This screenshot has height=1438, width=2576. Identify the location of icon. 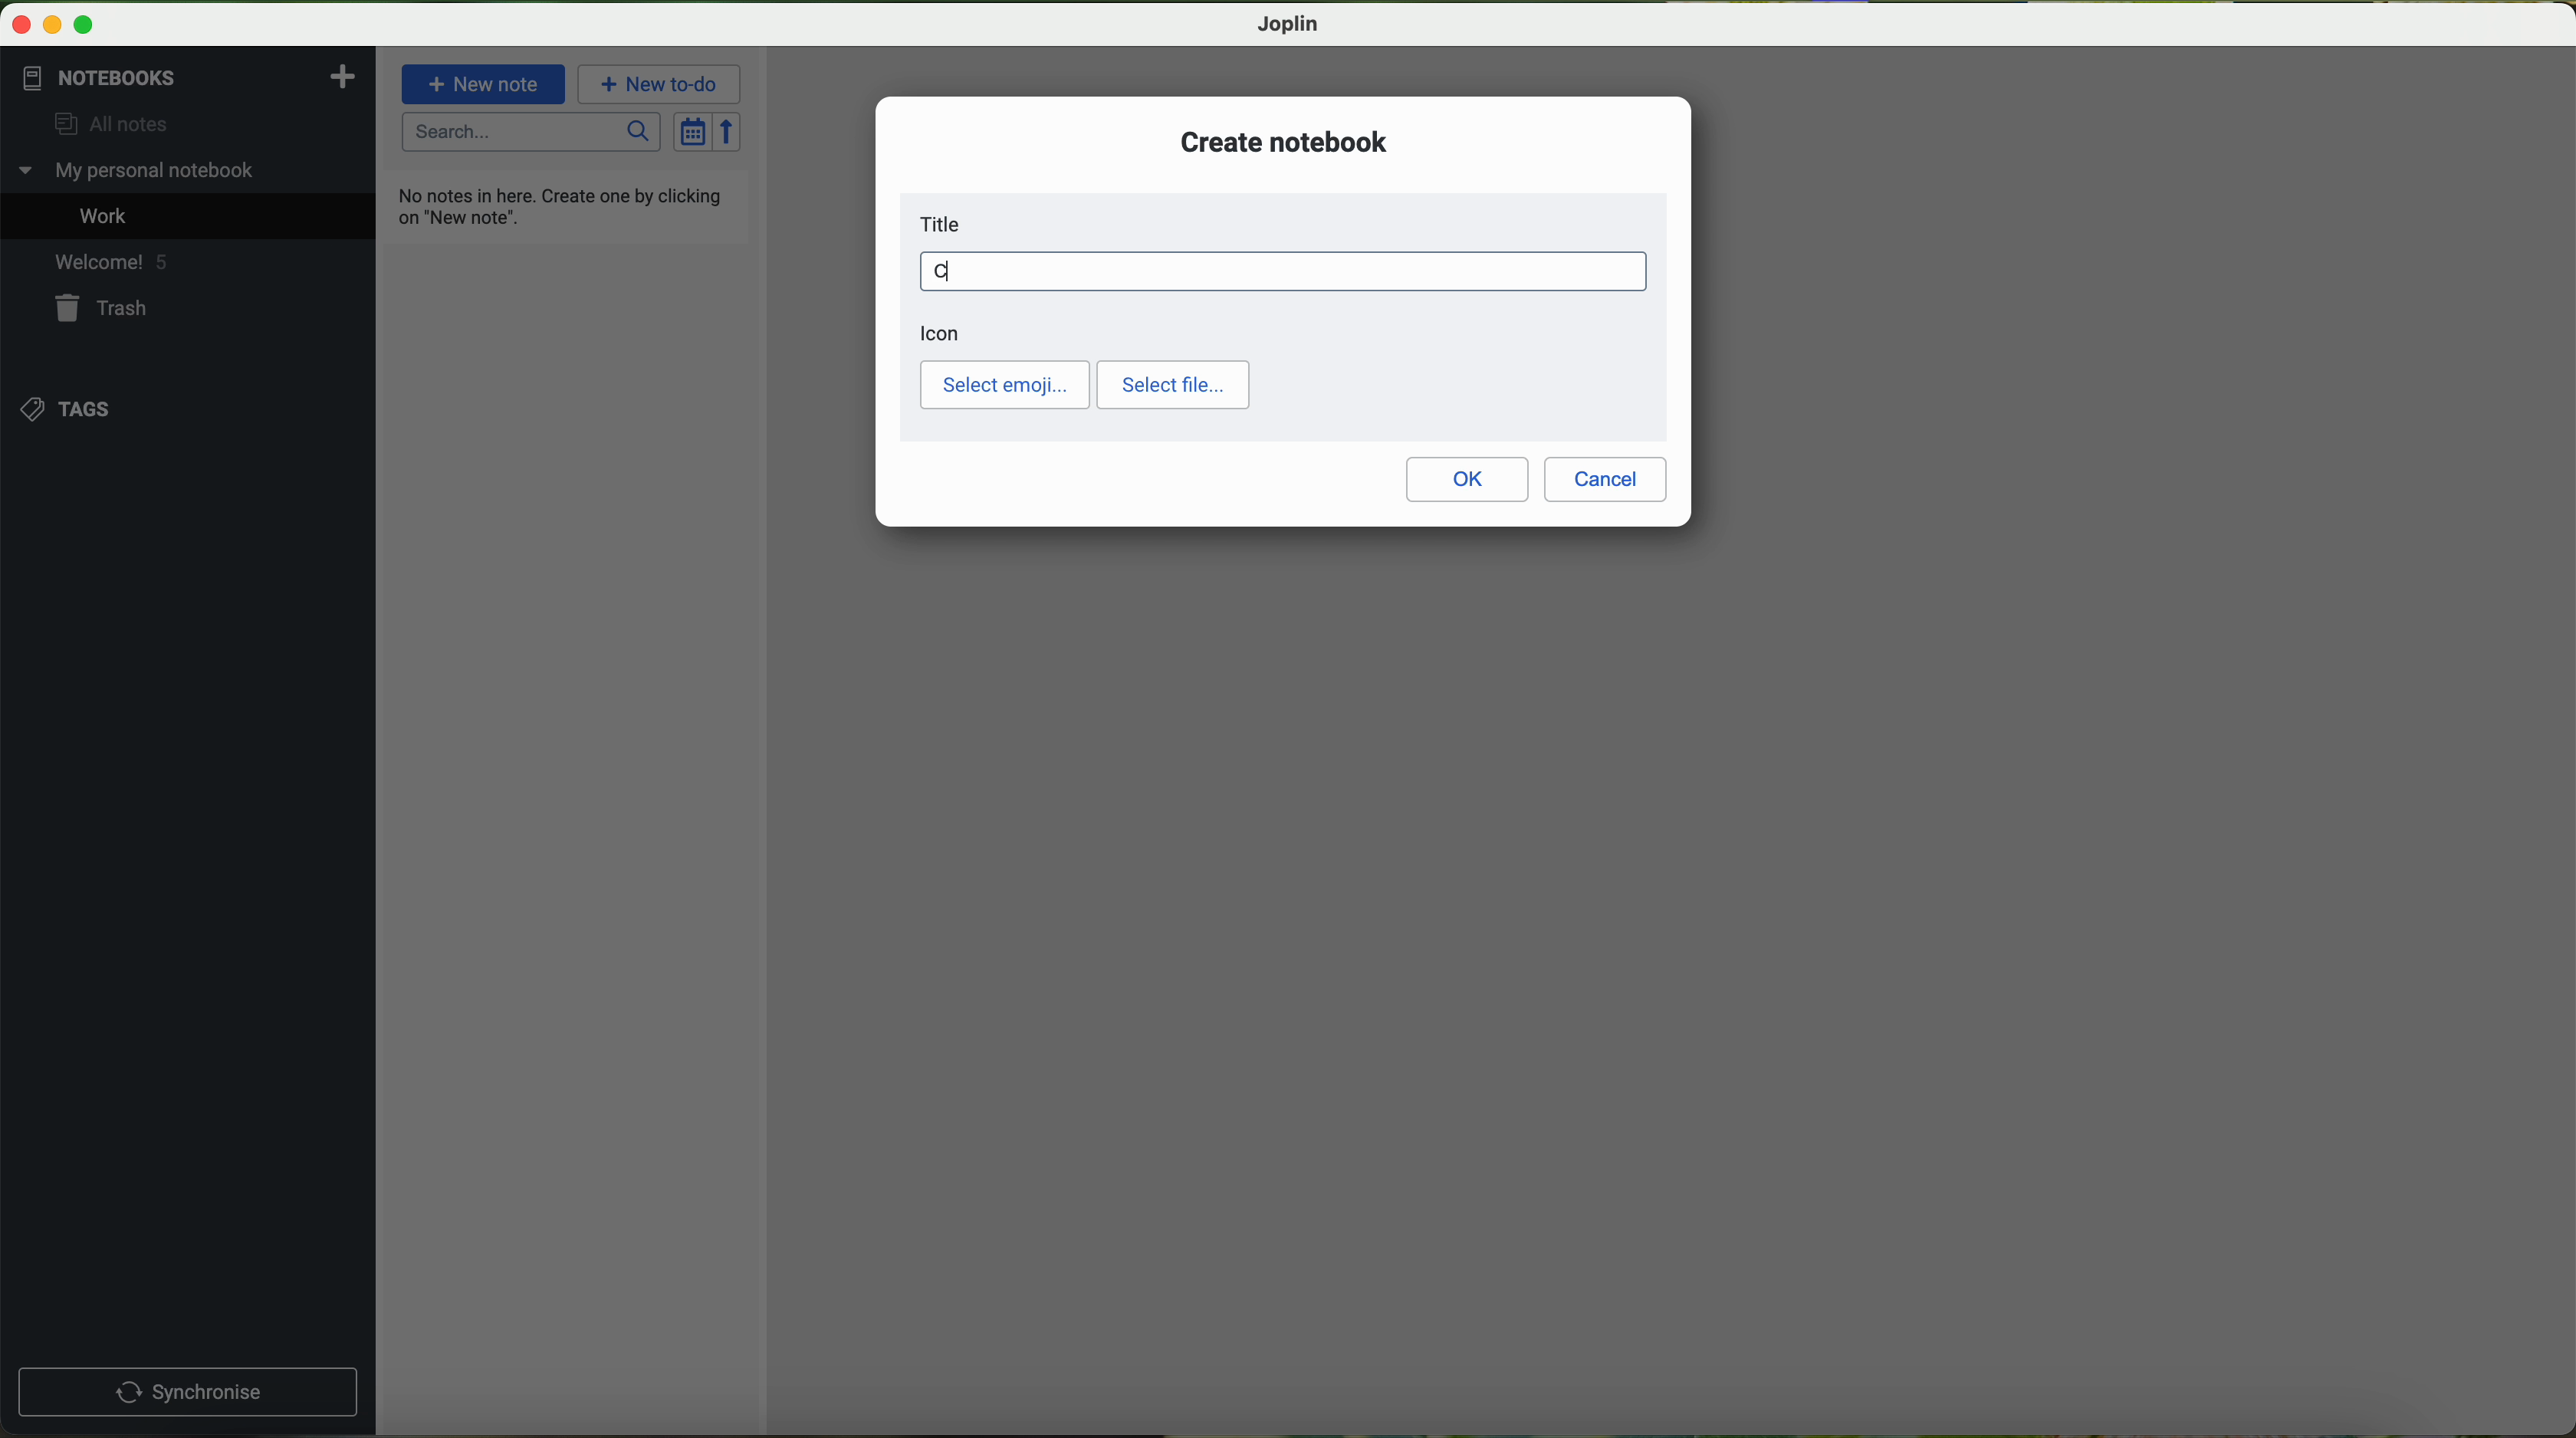
(941, 333).